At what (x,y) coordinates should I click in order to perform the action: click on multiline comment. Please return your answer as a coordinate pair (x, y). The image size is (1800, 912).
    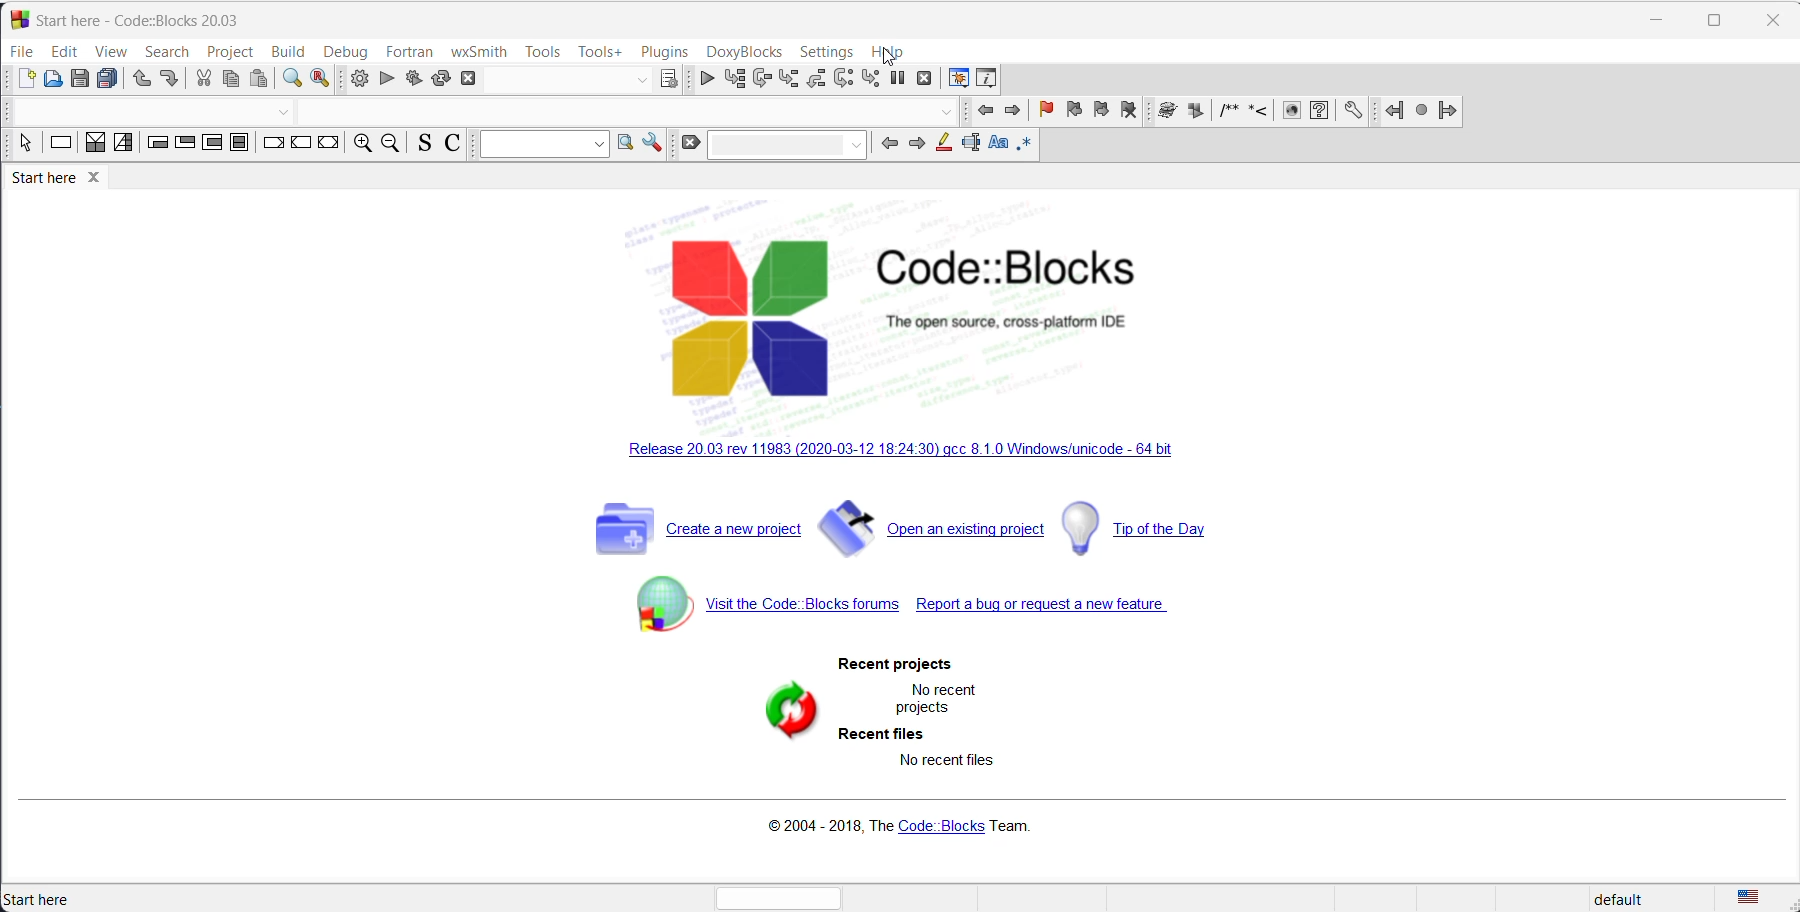
    Looking at the image, I should click on (1228, 112).